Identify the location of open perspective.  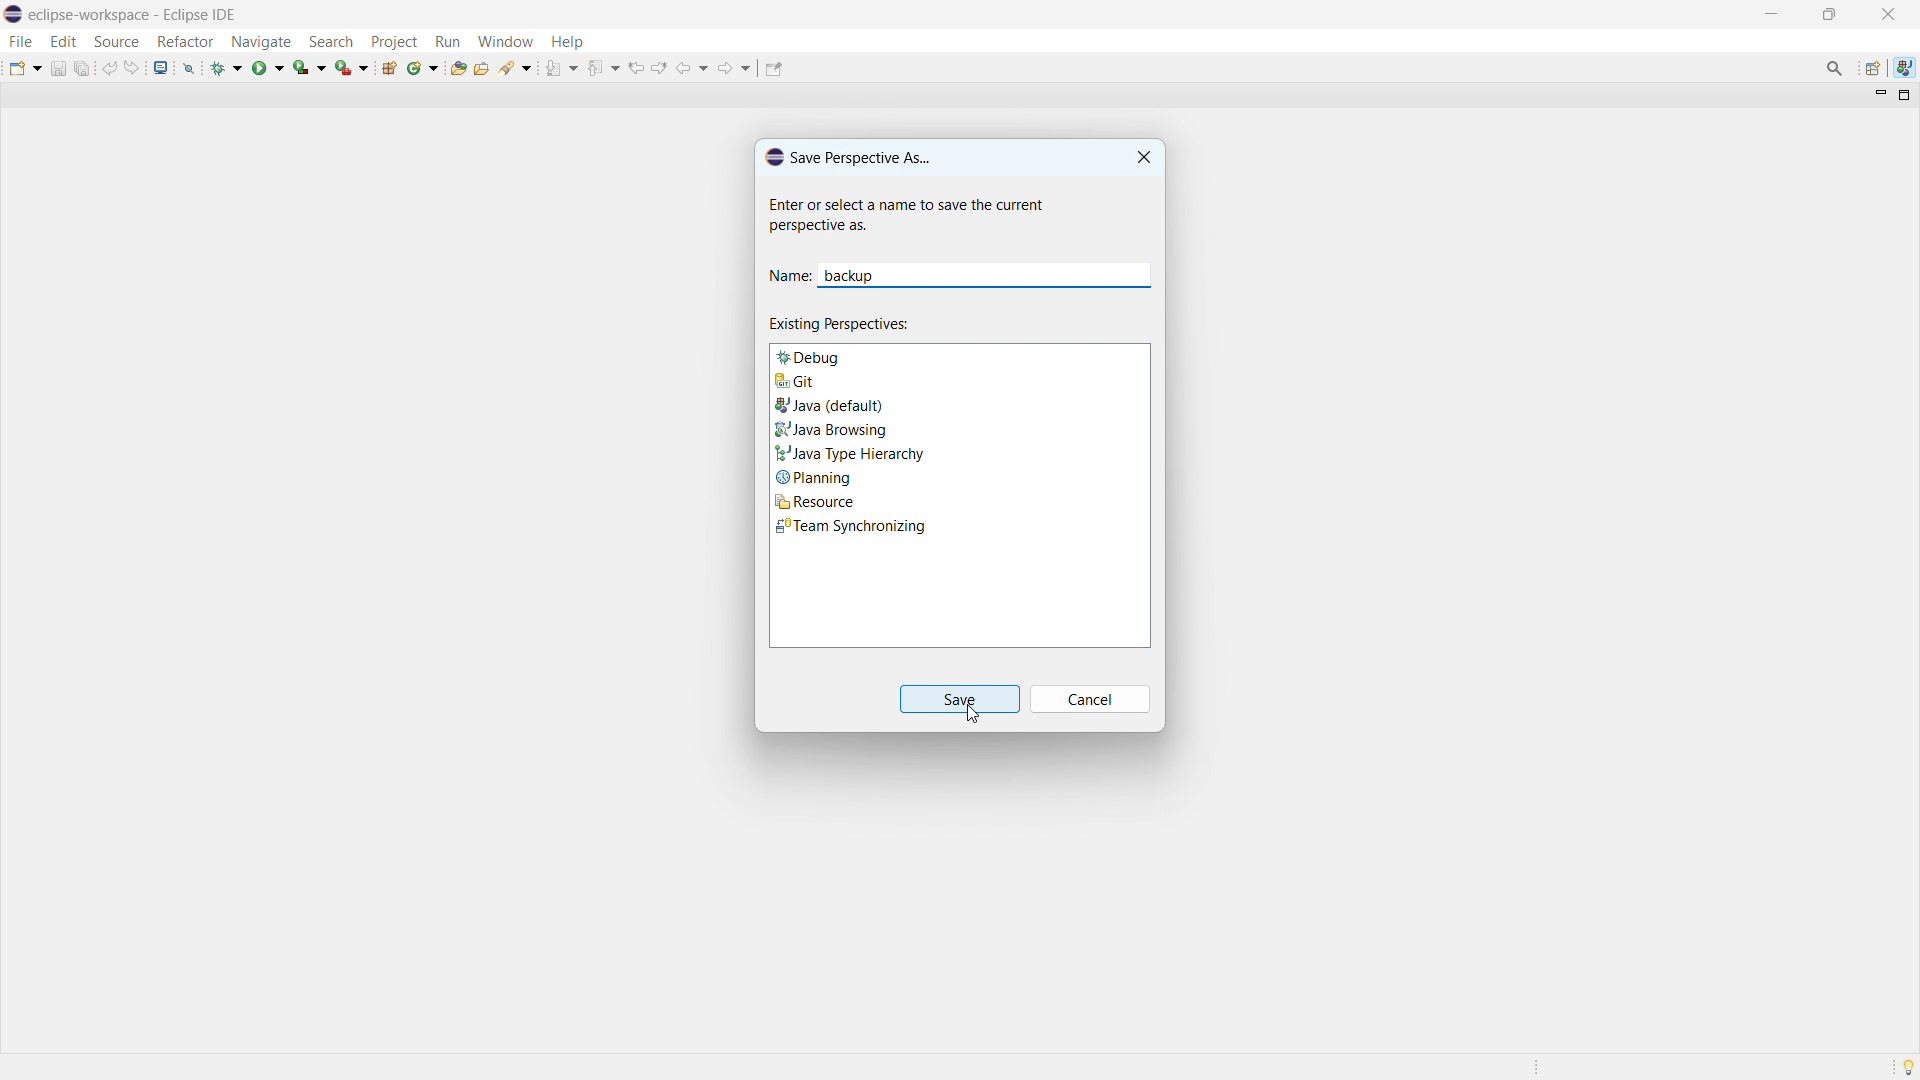
(1872, 68).